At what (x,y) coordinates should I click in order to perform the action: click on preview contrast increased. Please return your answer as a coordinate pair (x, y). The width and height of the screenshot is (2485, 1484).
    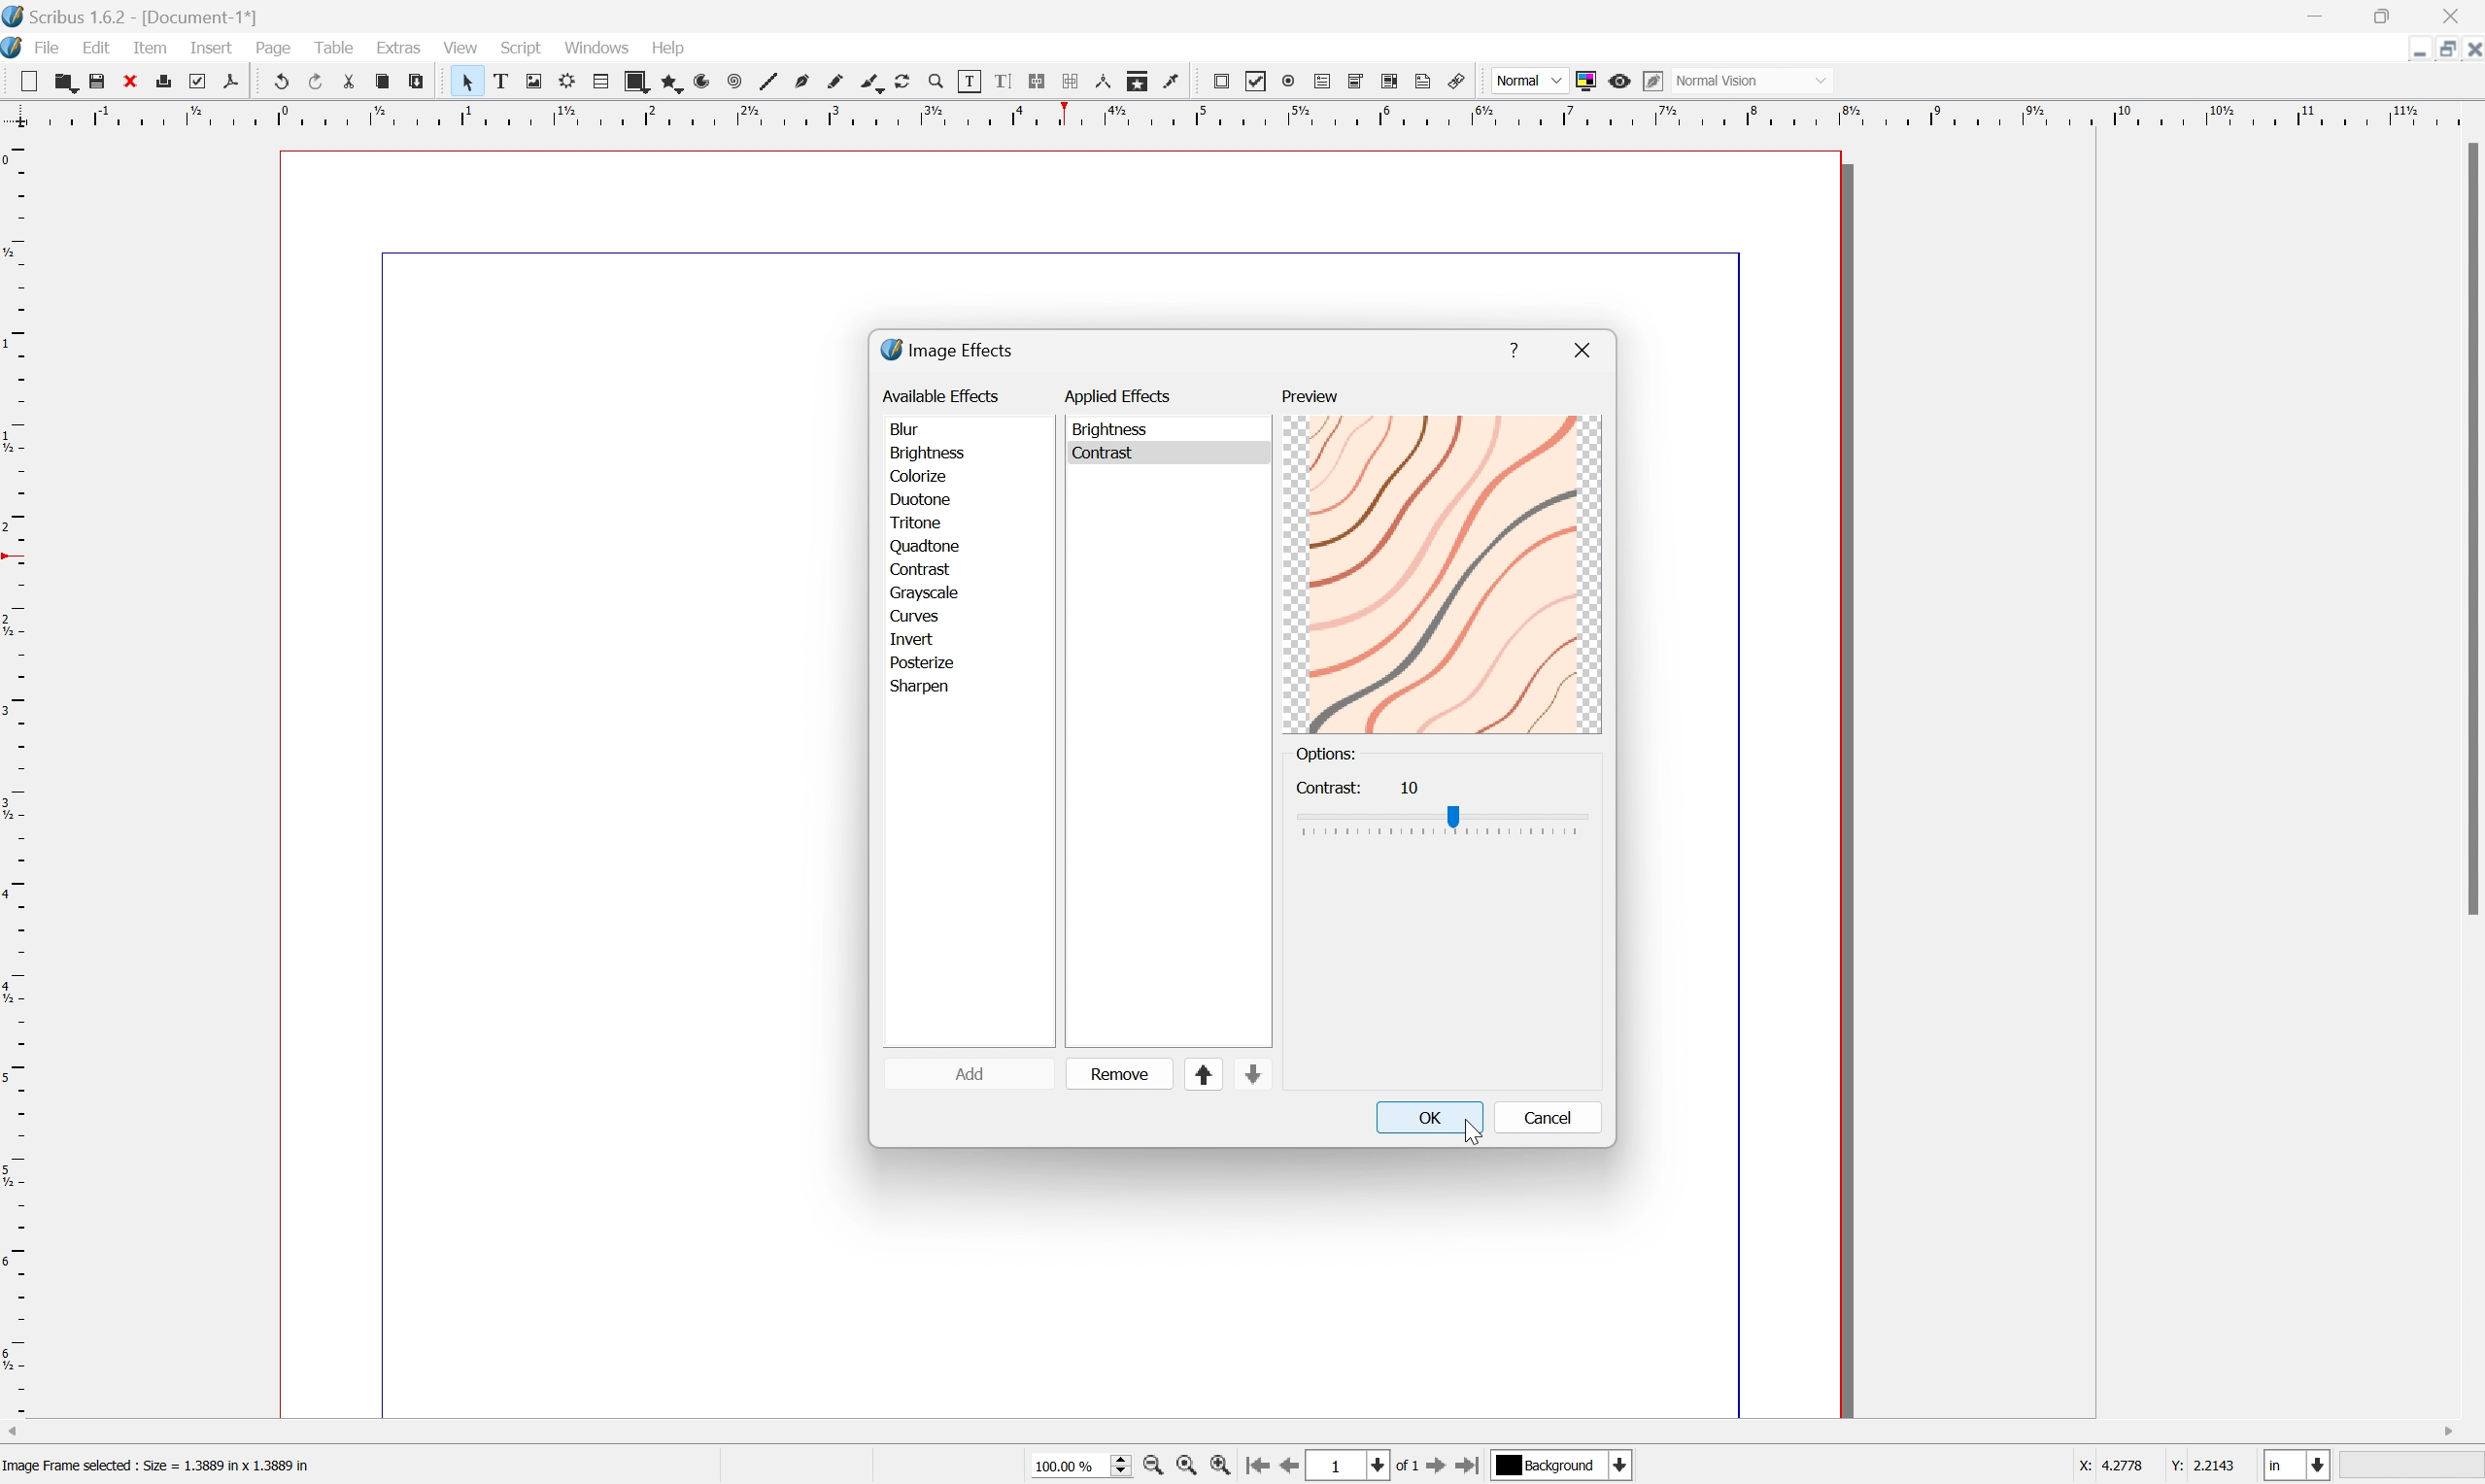
    Looking at the image, I should click on (1445, 573).